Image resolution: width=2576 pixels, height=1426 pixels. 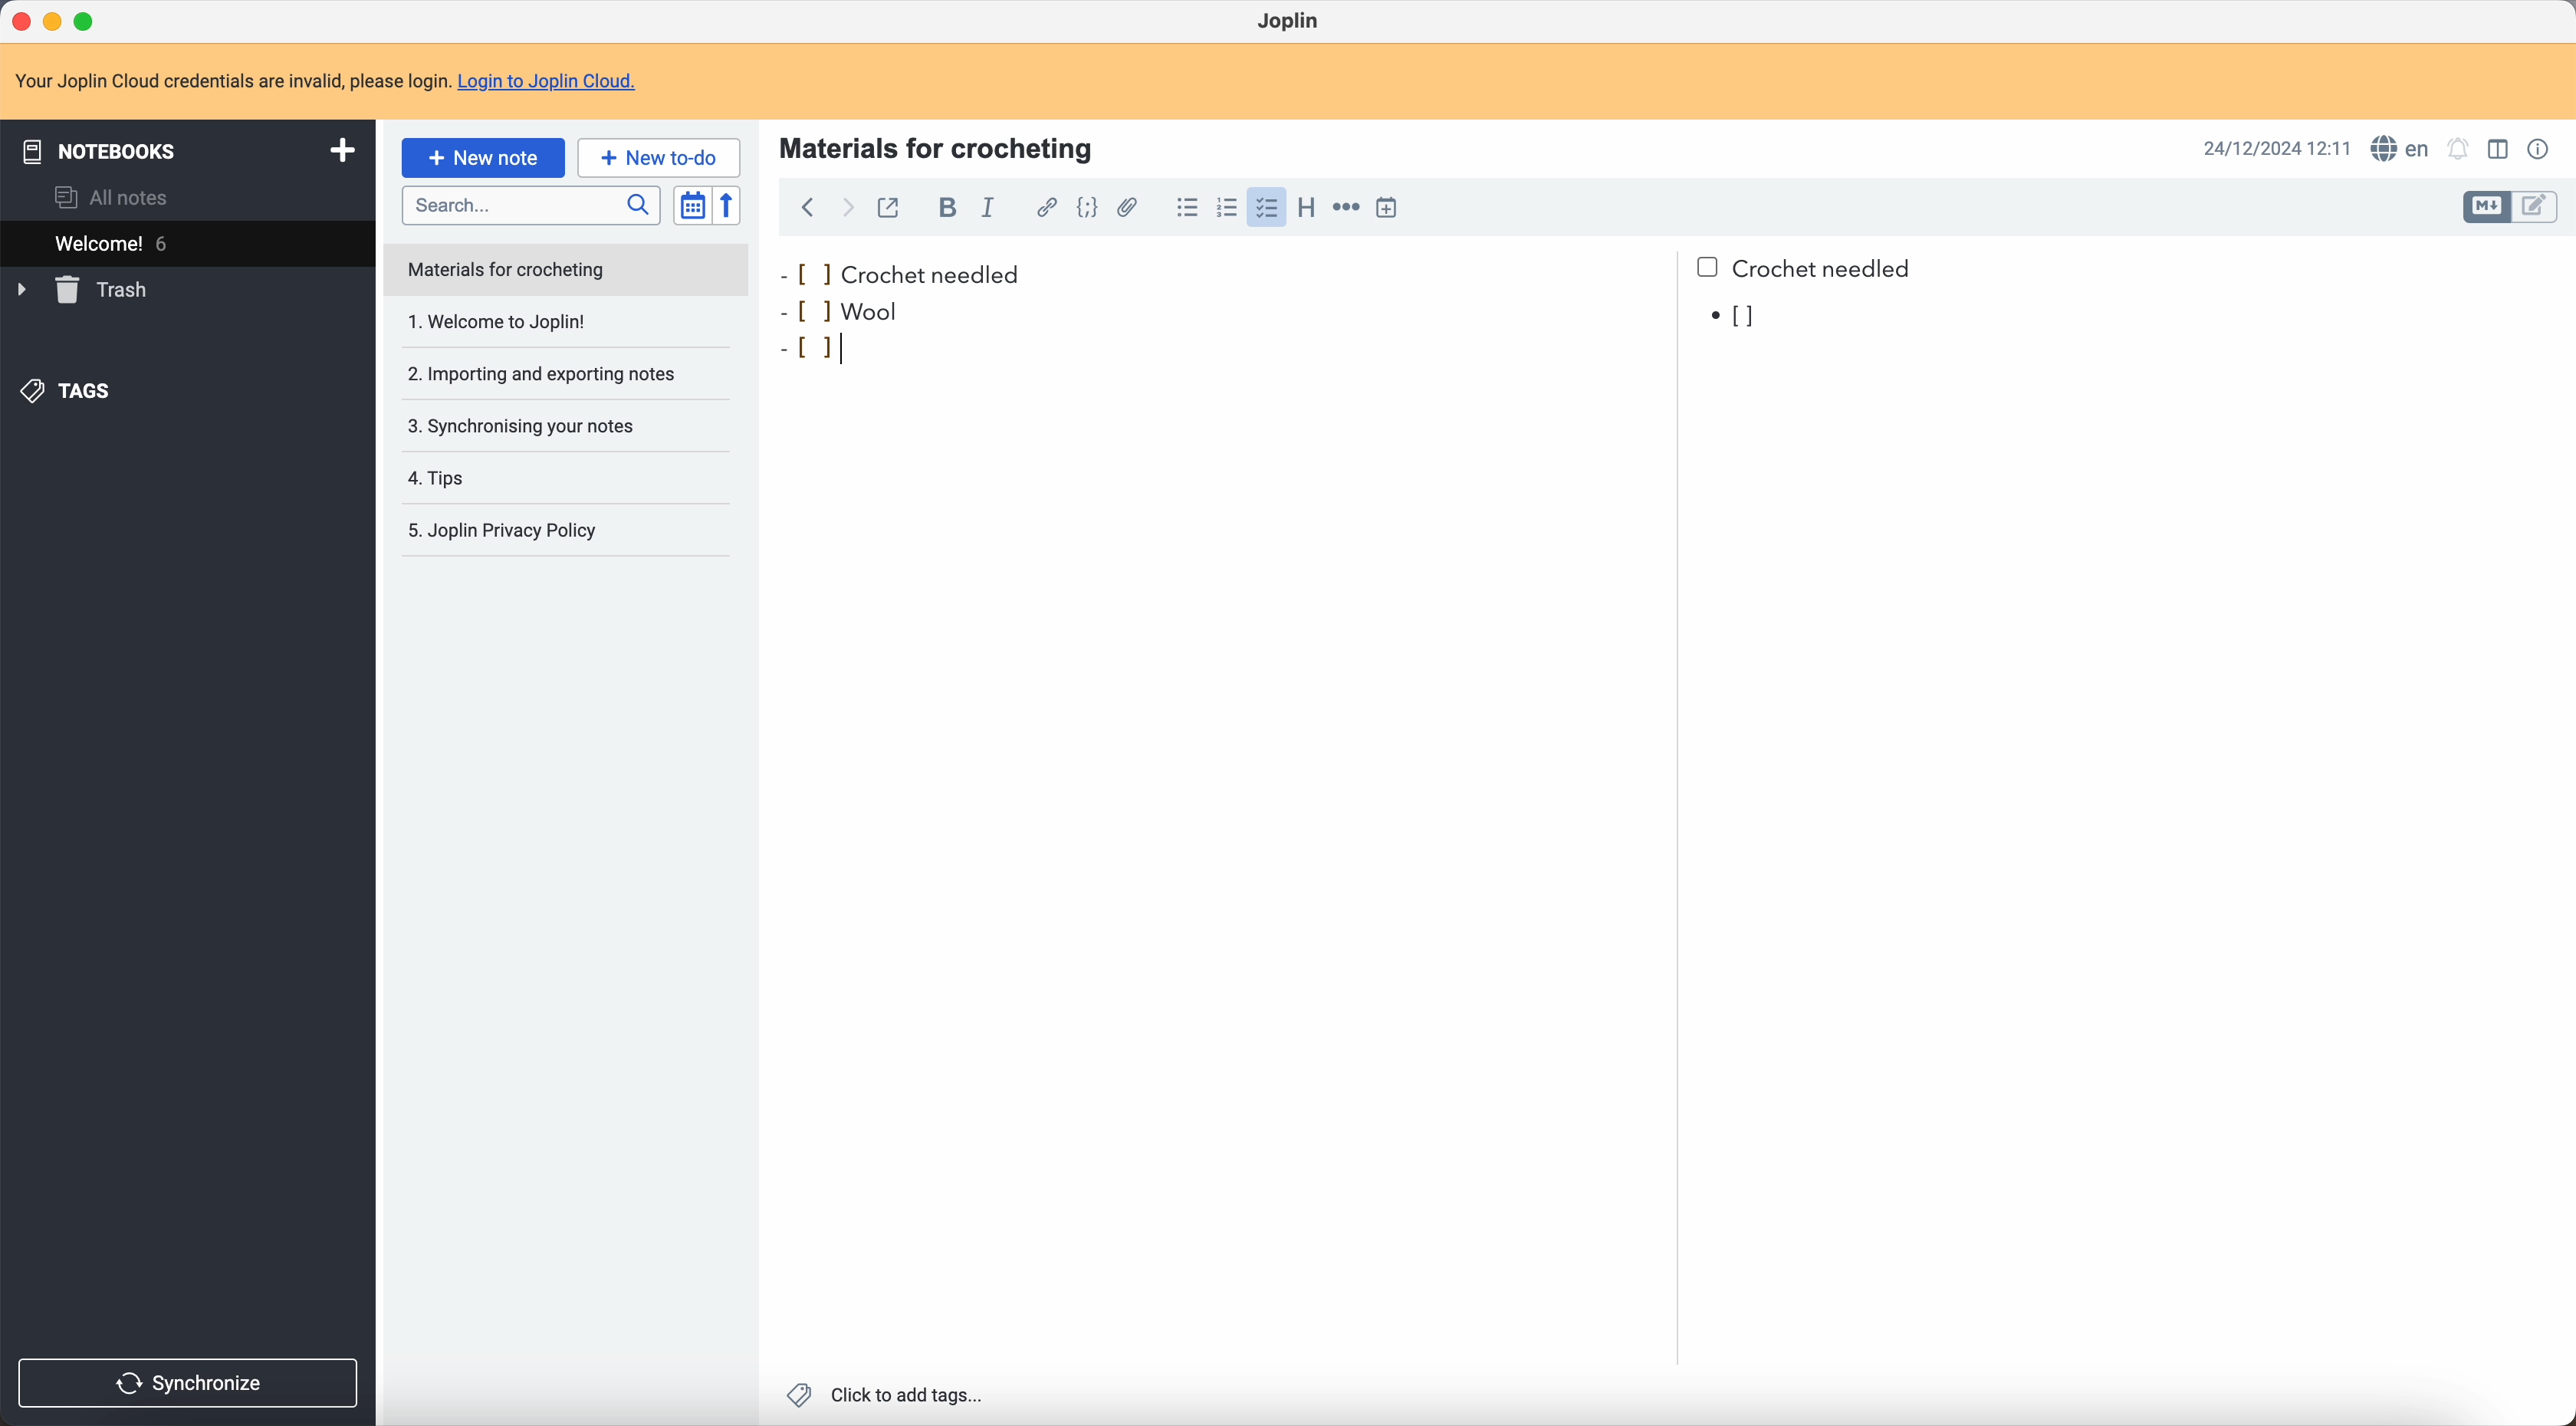 What do you see at coordinates (891, 213) in the screenshot?
I see `toggle external editing` at bounding box center [891, 213].